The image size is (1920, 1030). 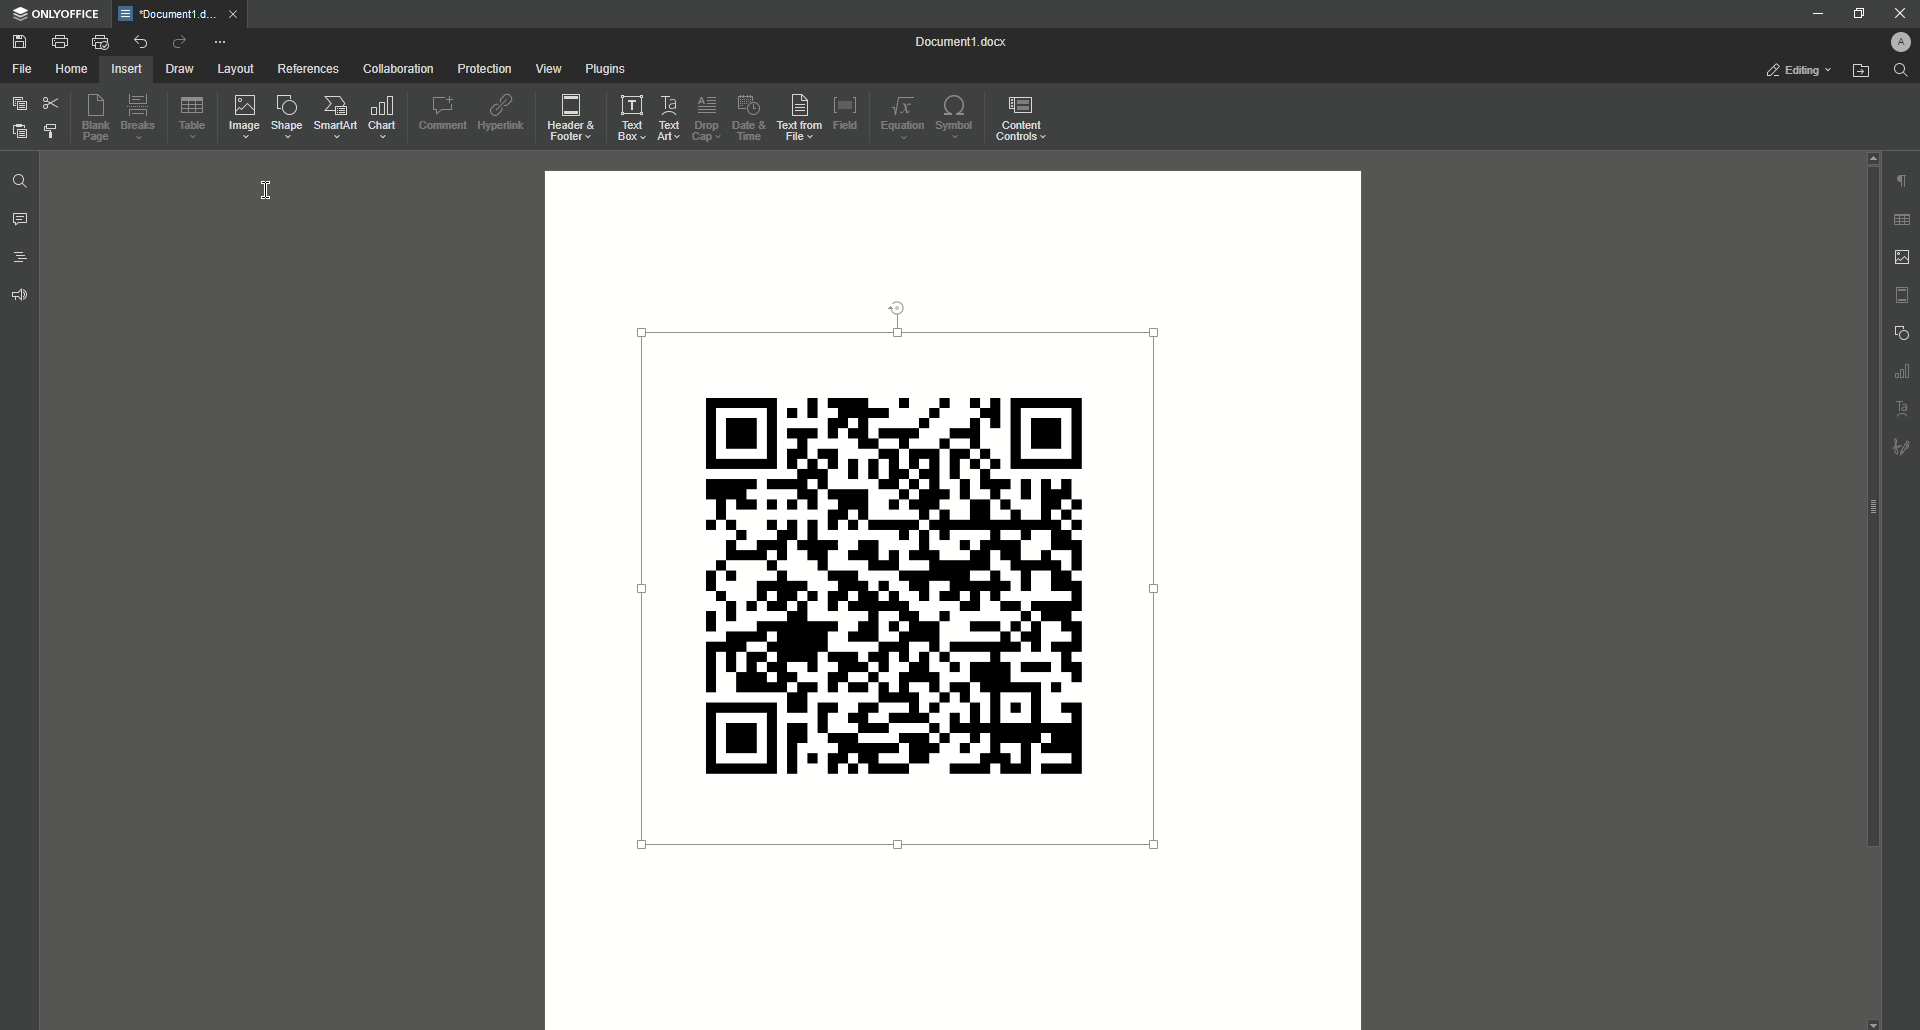 What do you see at coordinates (380, 118) in the screenshot?
I see `Chart` at bounding box center [380, 118].